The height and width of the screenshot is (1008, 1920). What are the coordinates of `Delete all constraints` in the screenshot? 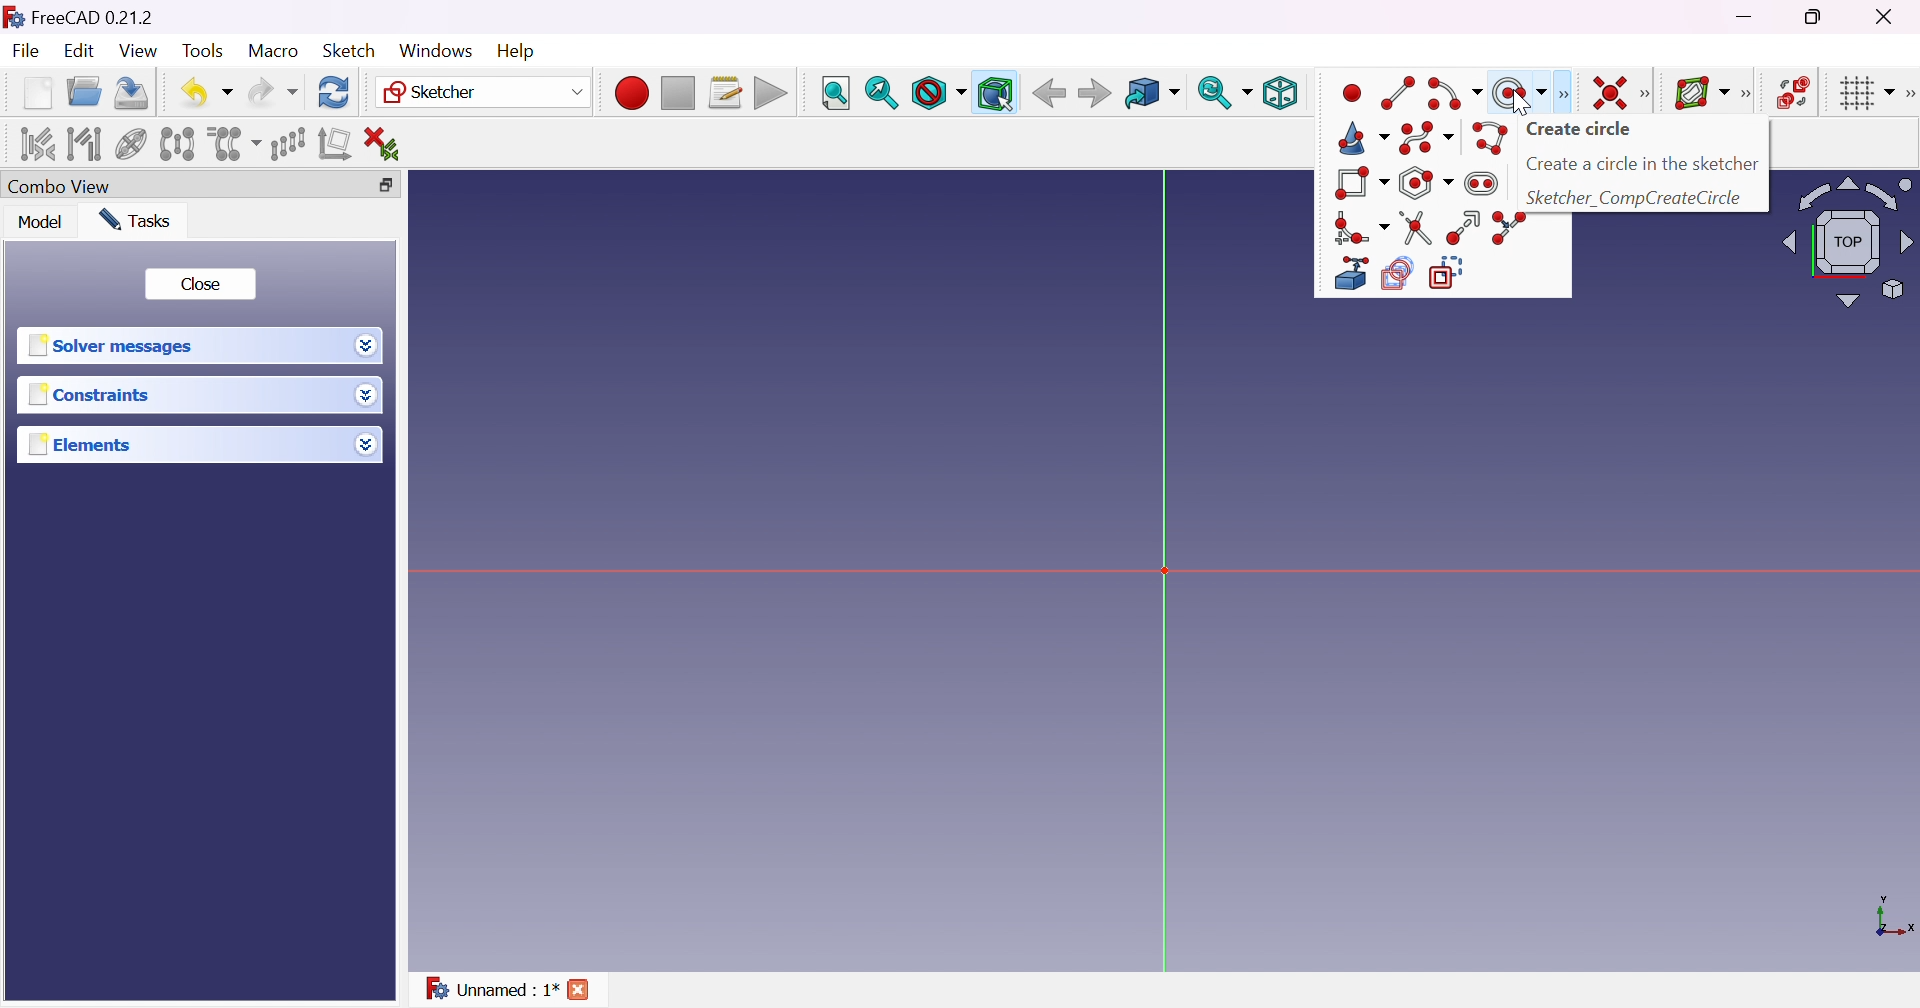 It's located at (390, 144).